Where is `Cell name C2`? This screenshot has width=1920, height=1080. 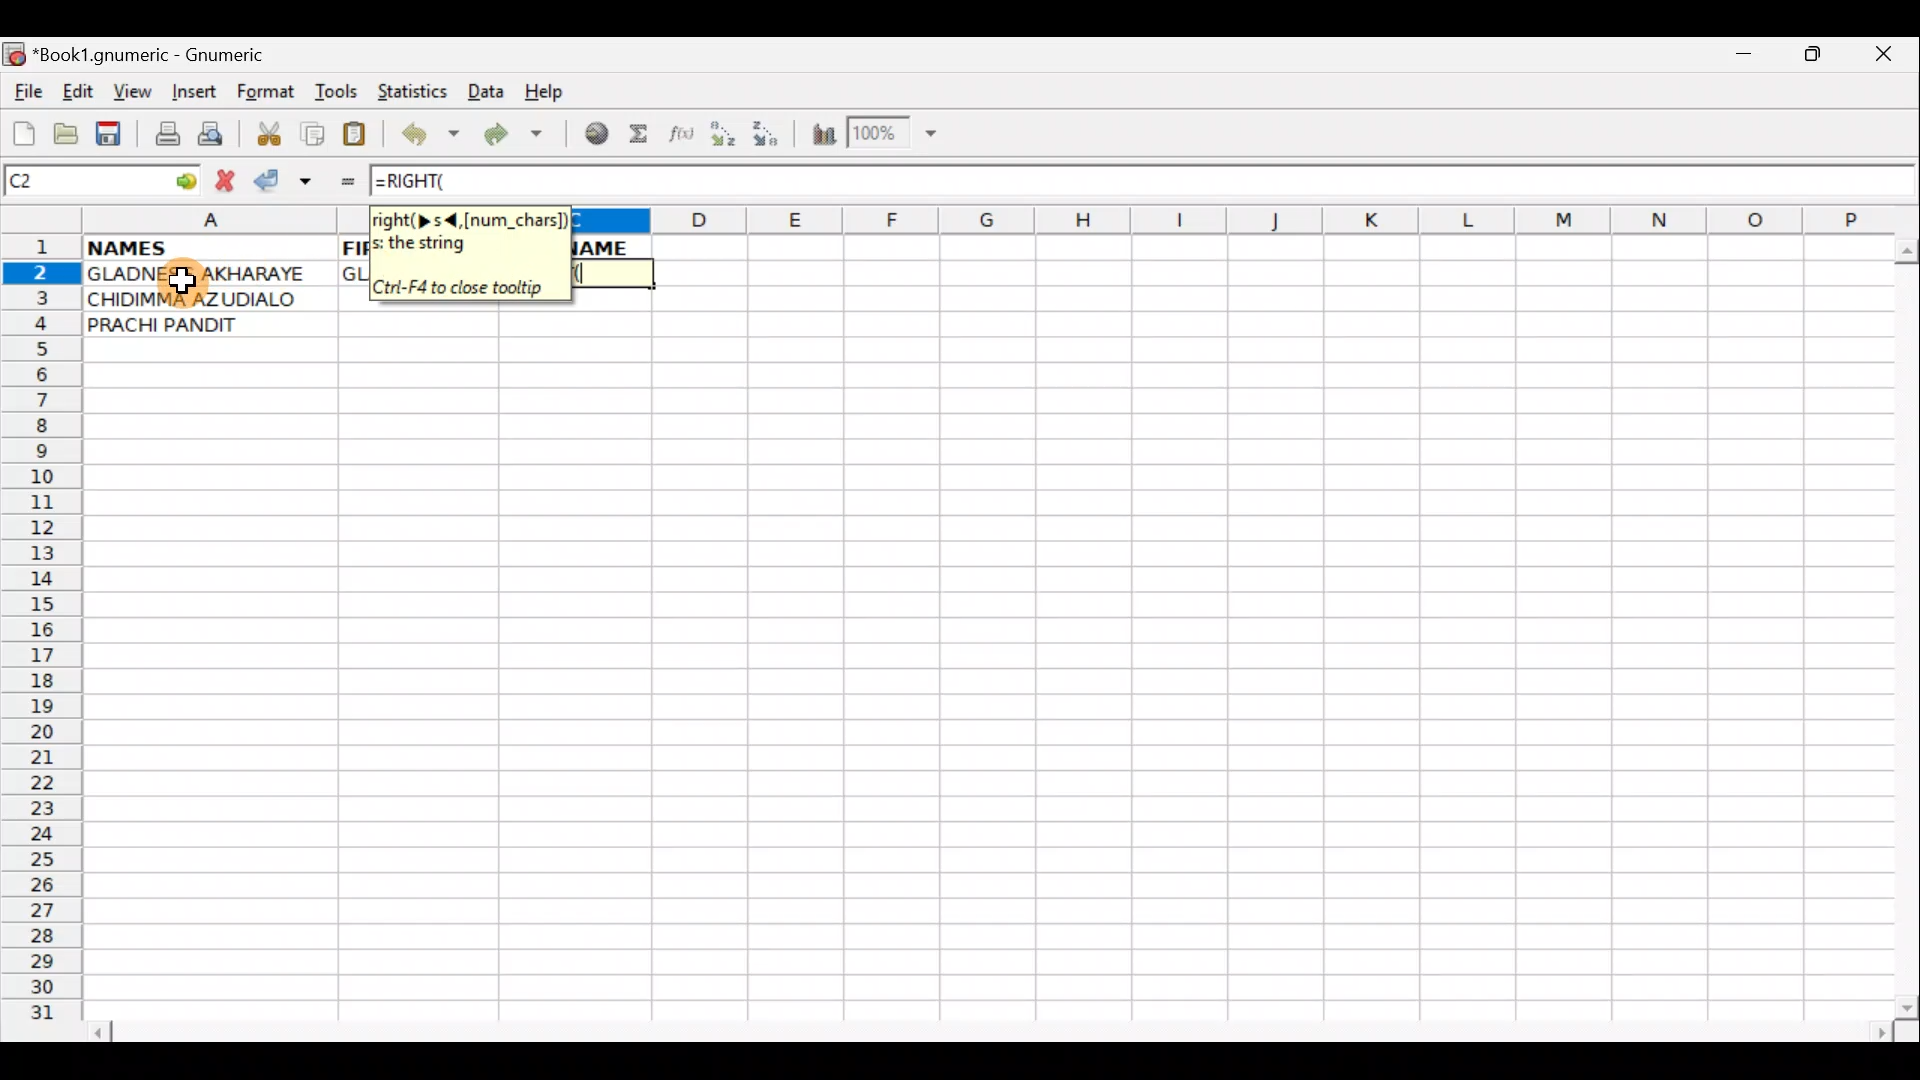
Cell name C2 is located at coordinates (80, 182).